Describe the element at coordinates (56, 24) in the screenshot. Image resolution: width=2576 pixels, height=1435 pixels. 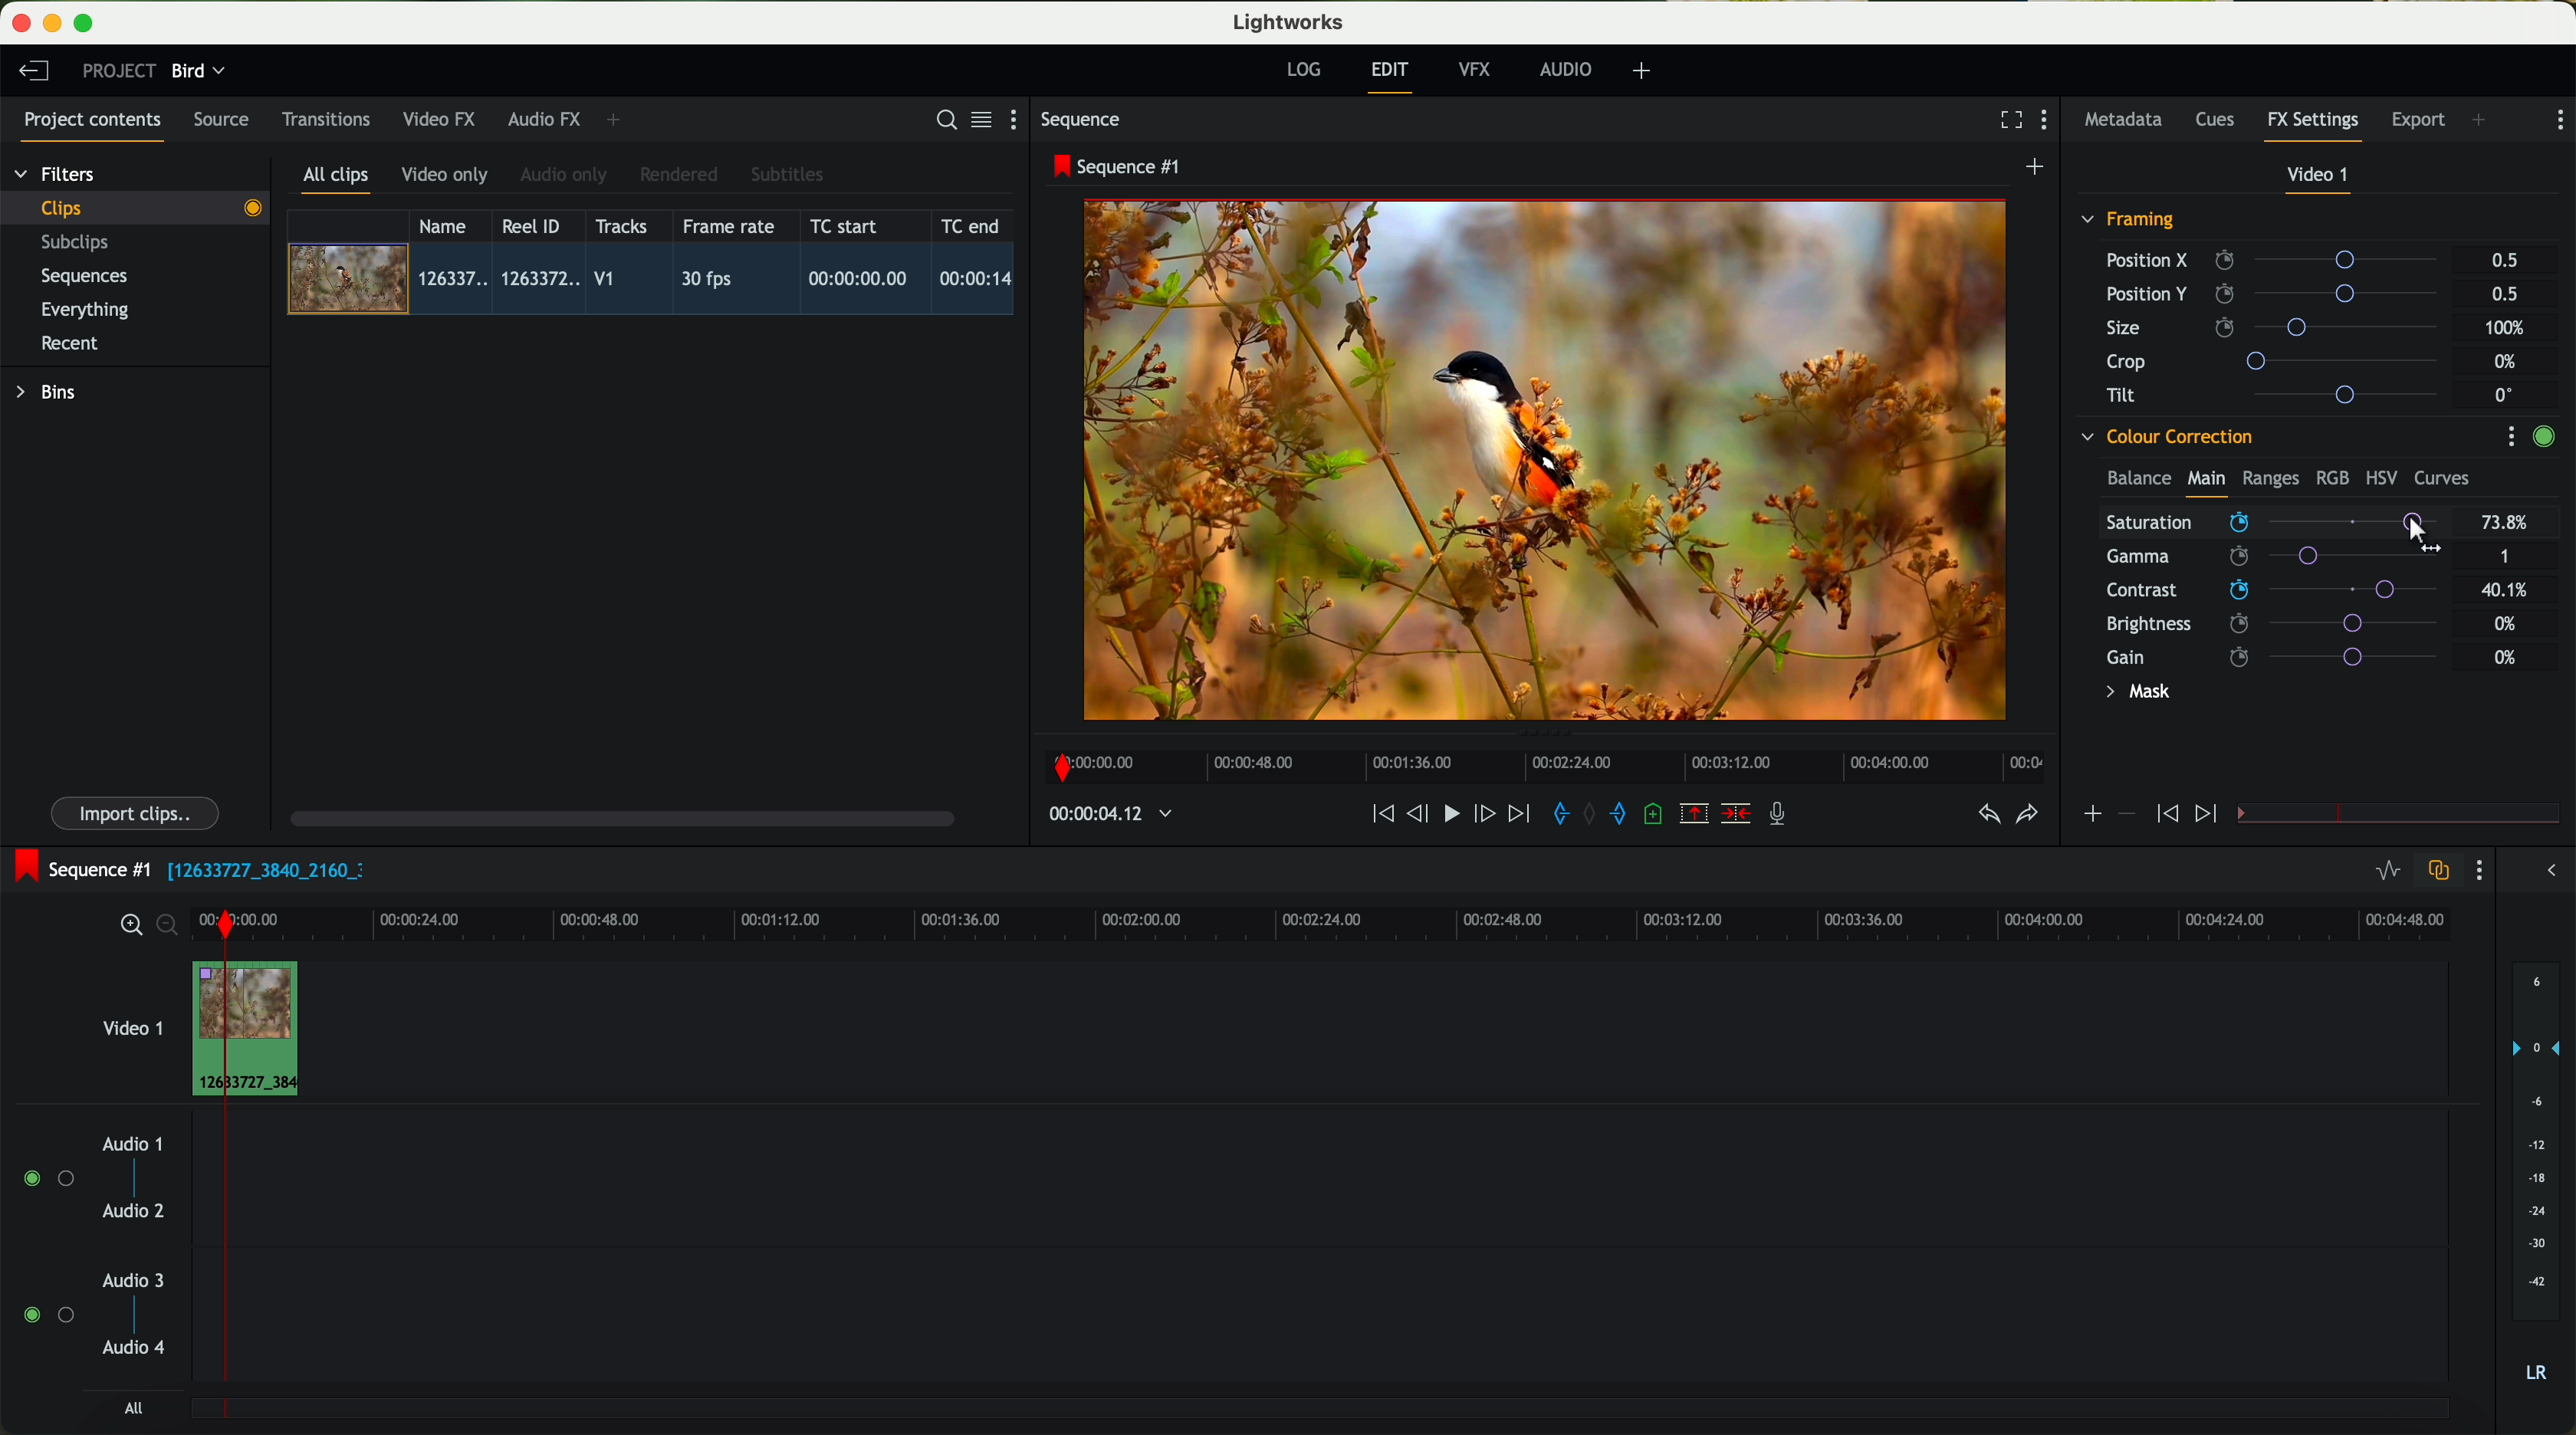
I see `minimize program` at that location.